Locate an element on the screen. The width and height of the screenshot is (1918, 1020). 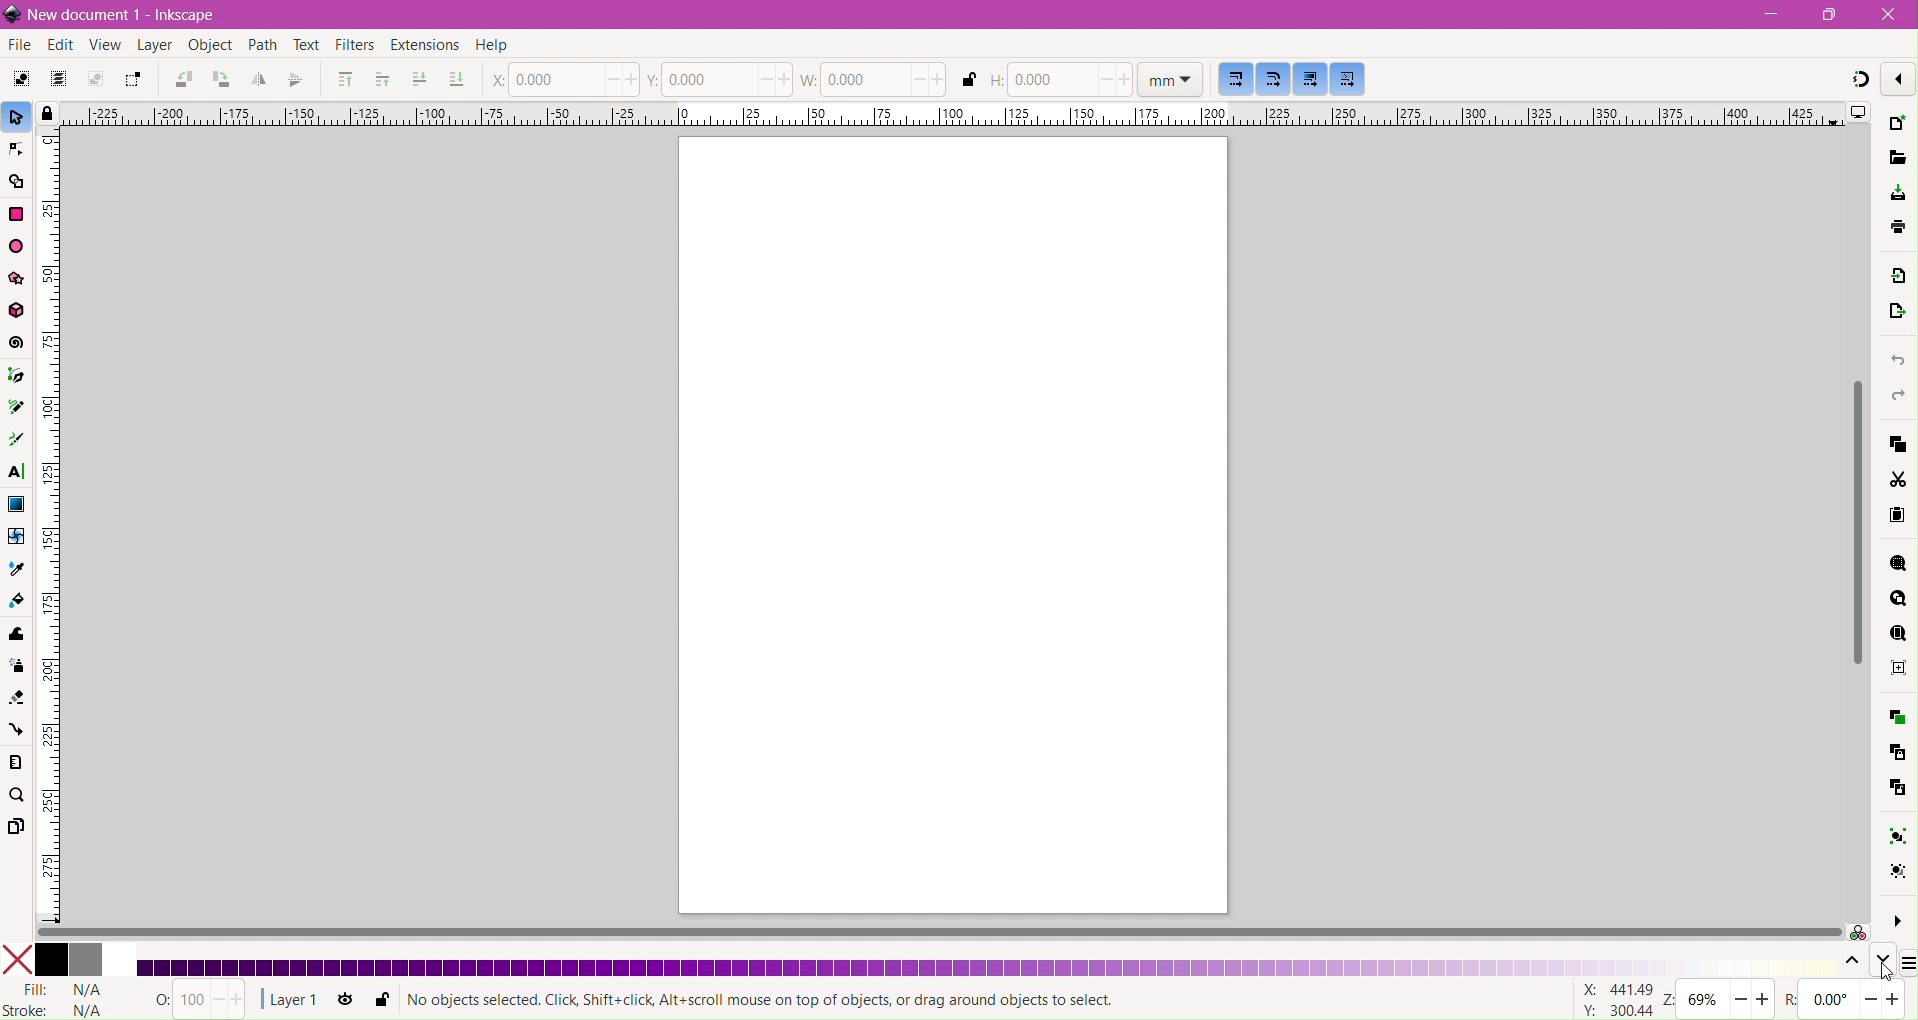
Go down one level is located at coordinates (1887, 959).